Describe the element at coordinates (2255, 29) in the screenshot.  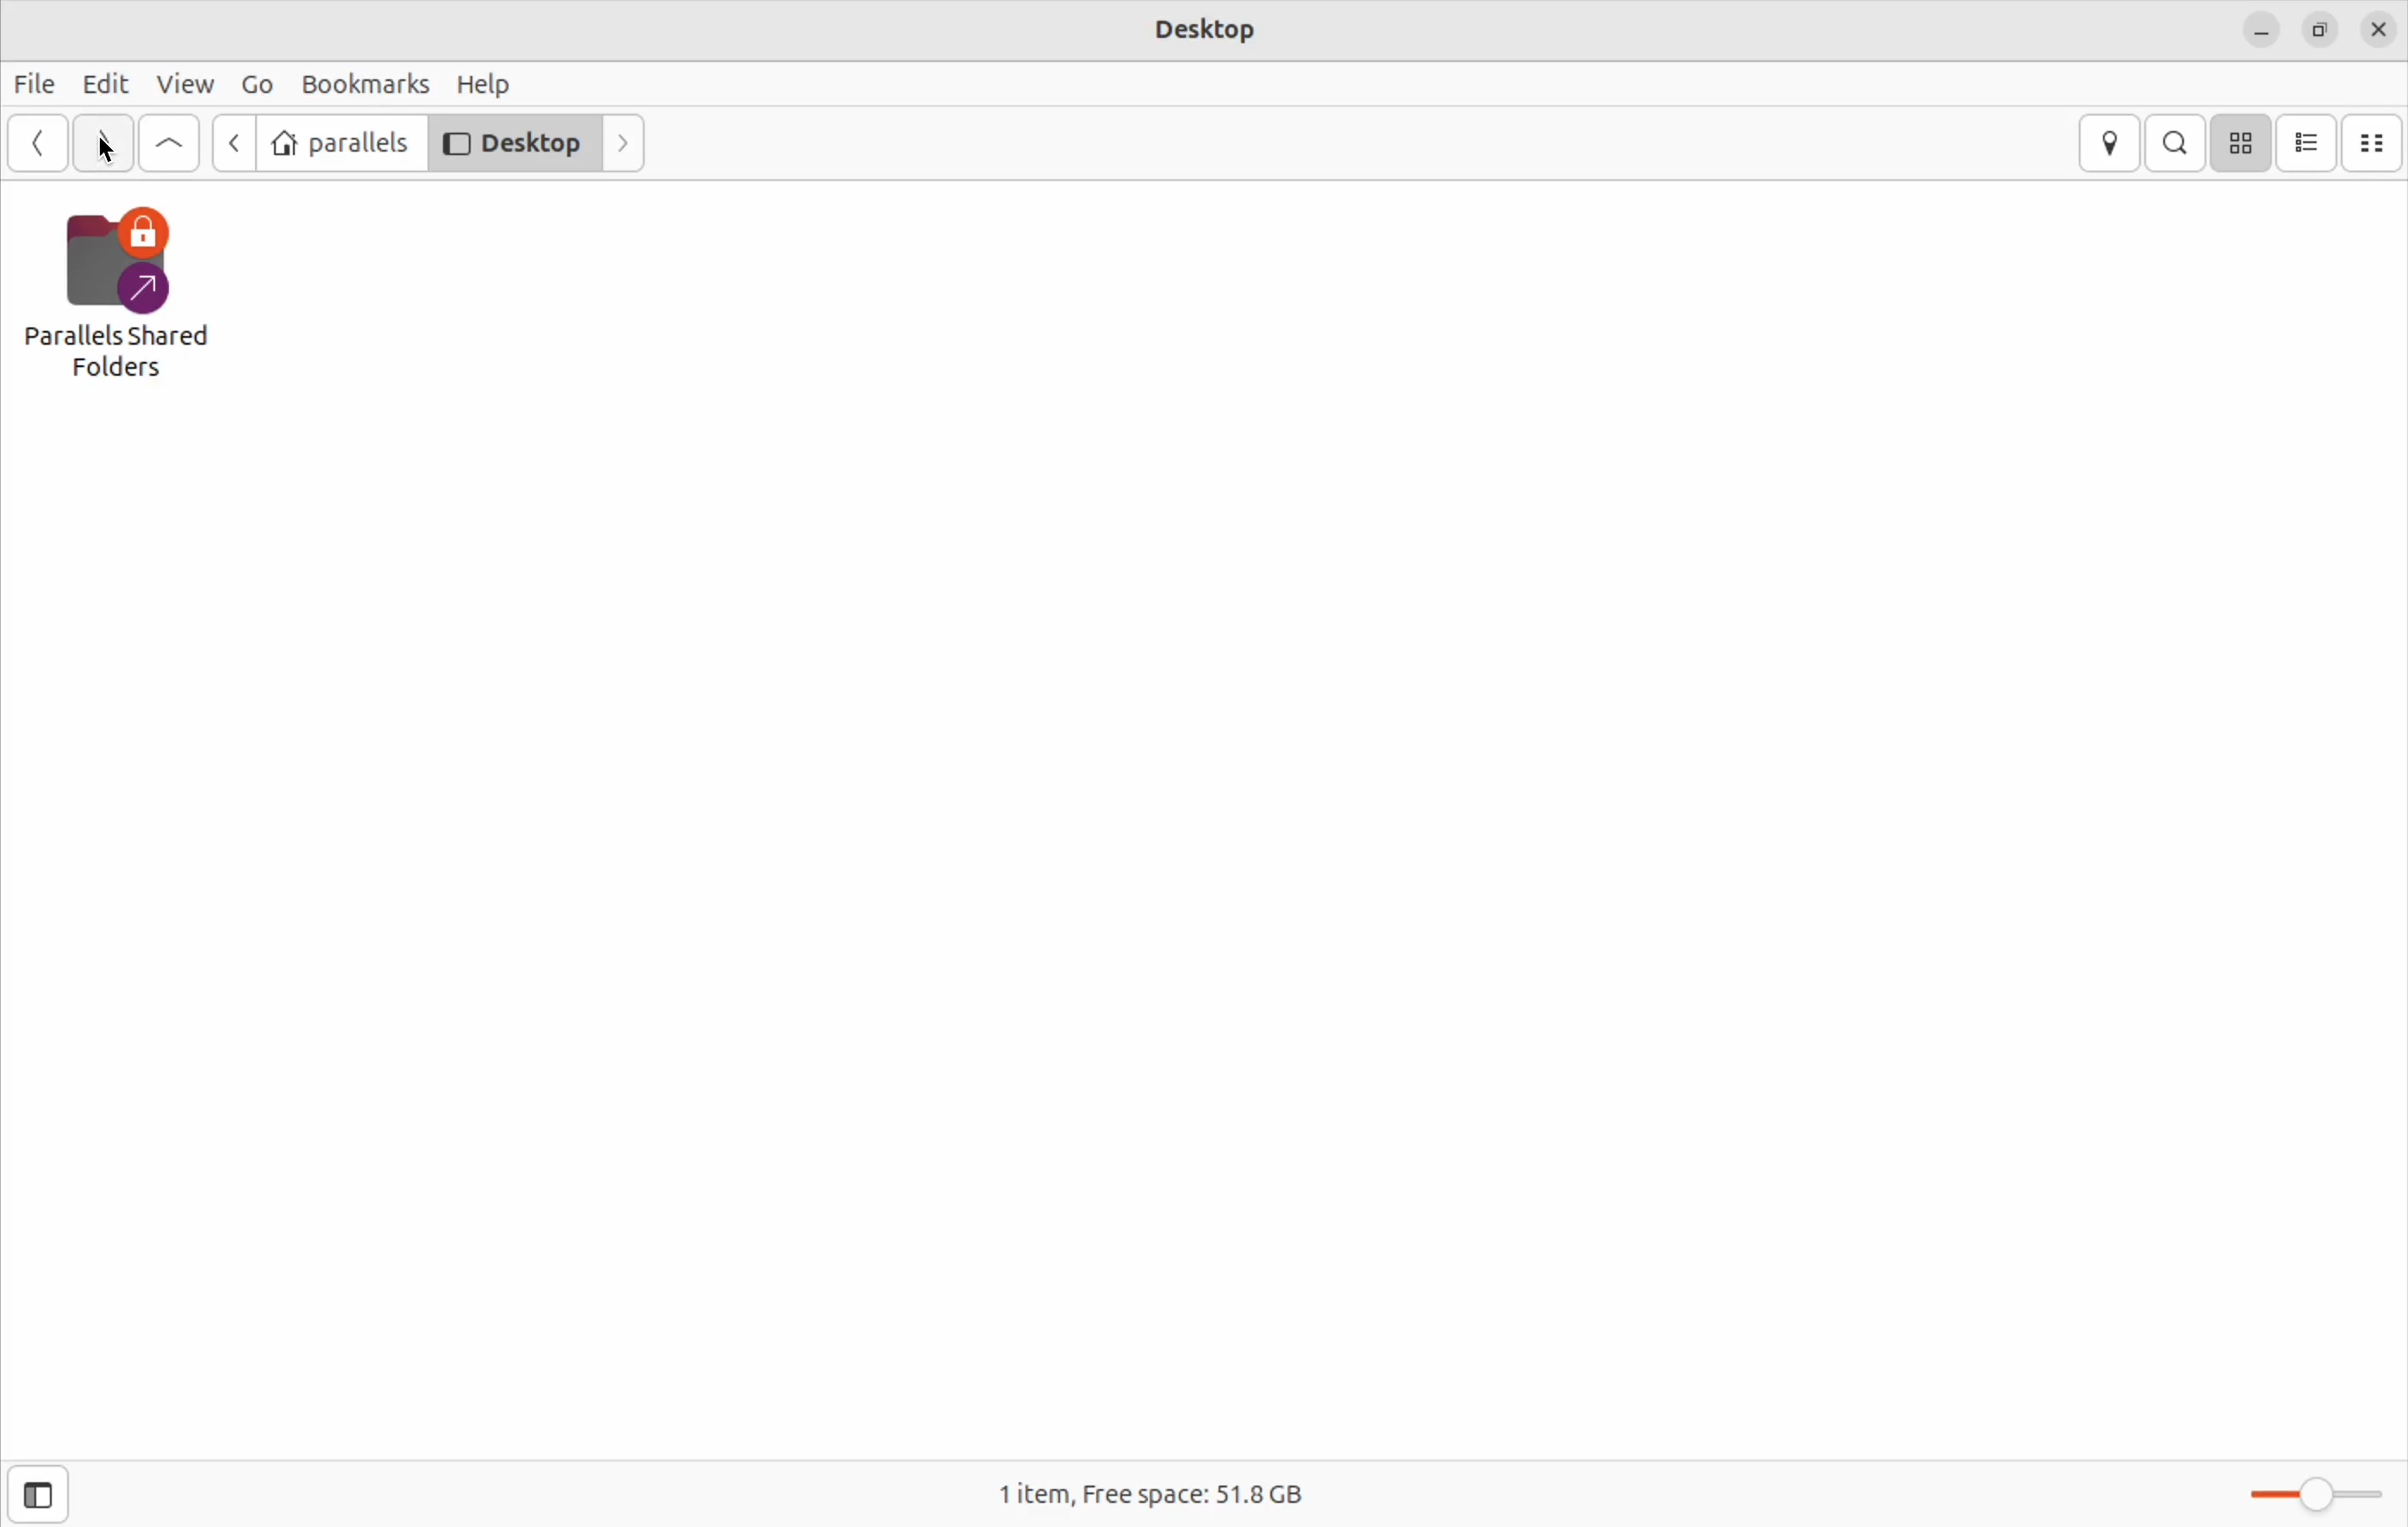
I see `minimize` at that location.